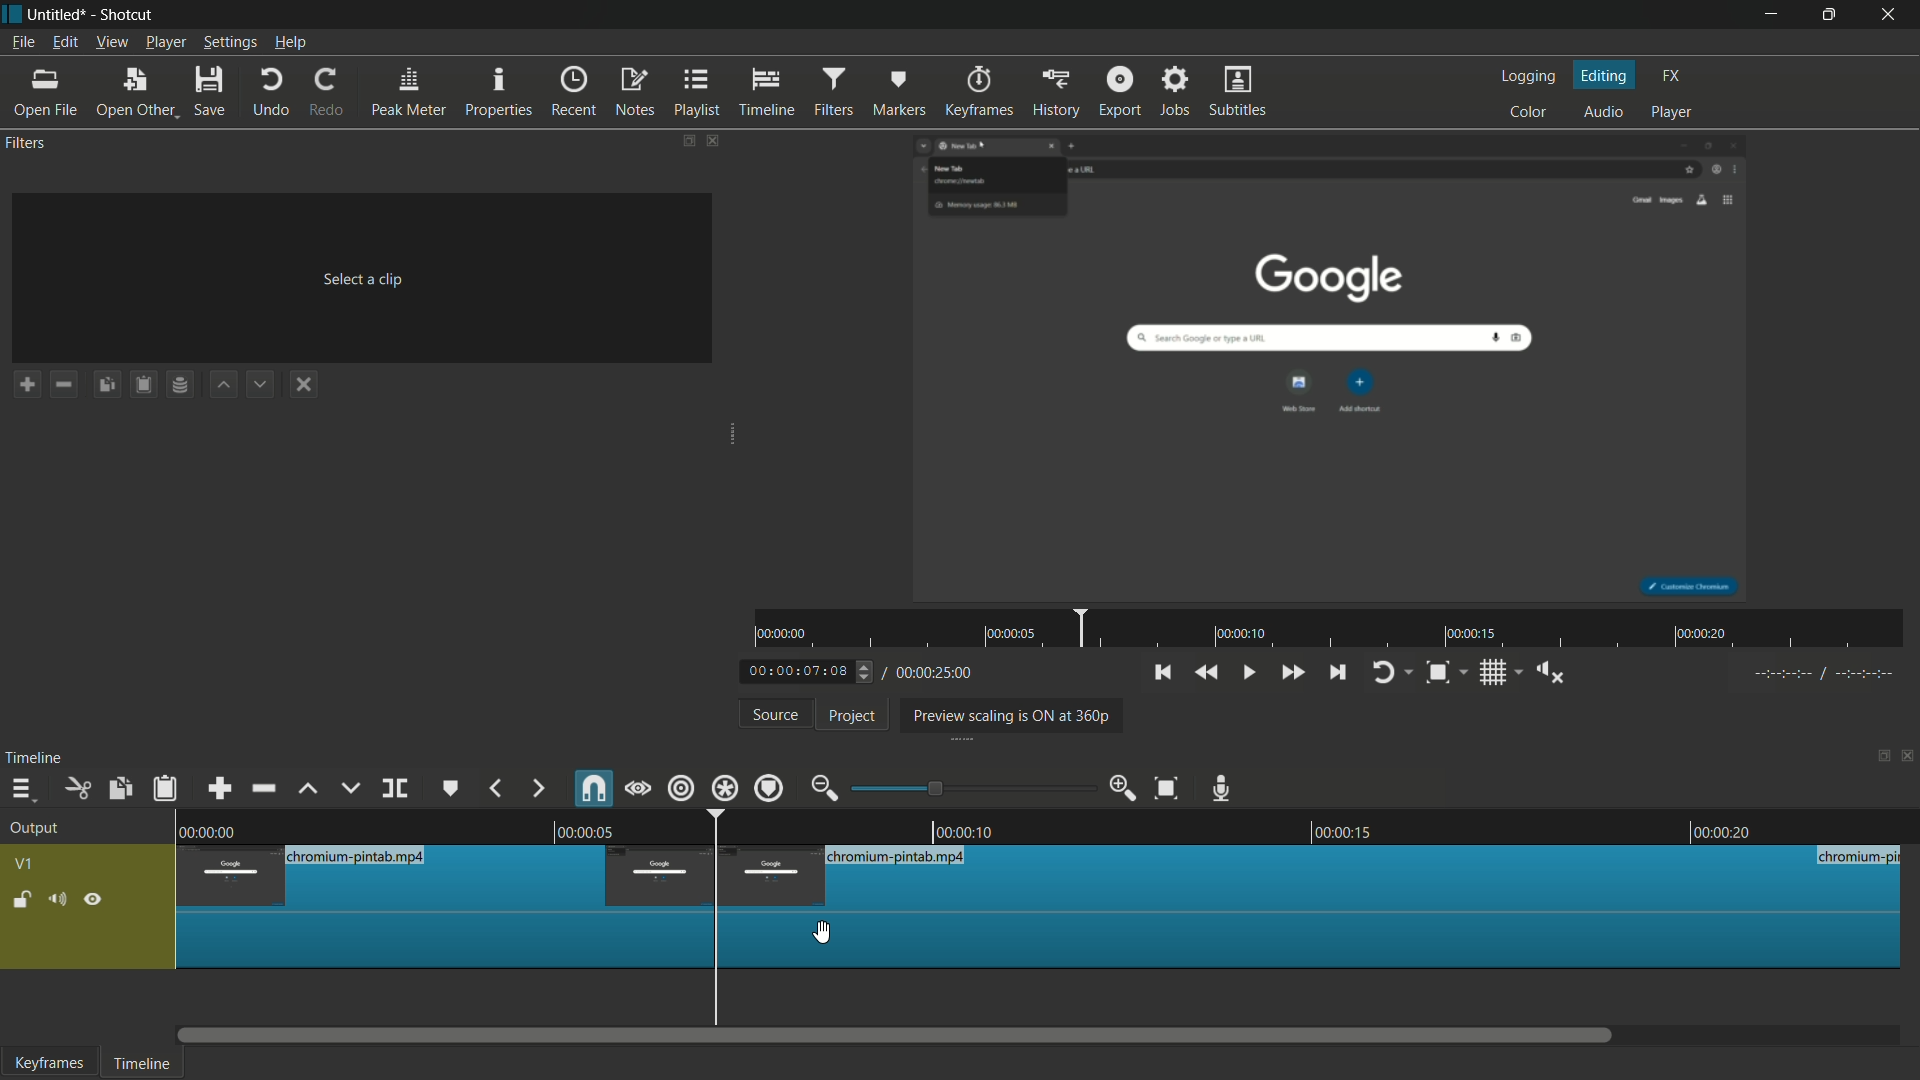 This screenshot has width=1920, height=1080. What do you see at coordinates (350, 788) in the screenshot?
I see `overwrite` at bounding box center [350, 788].